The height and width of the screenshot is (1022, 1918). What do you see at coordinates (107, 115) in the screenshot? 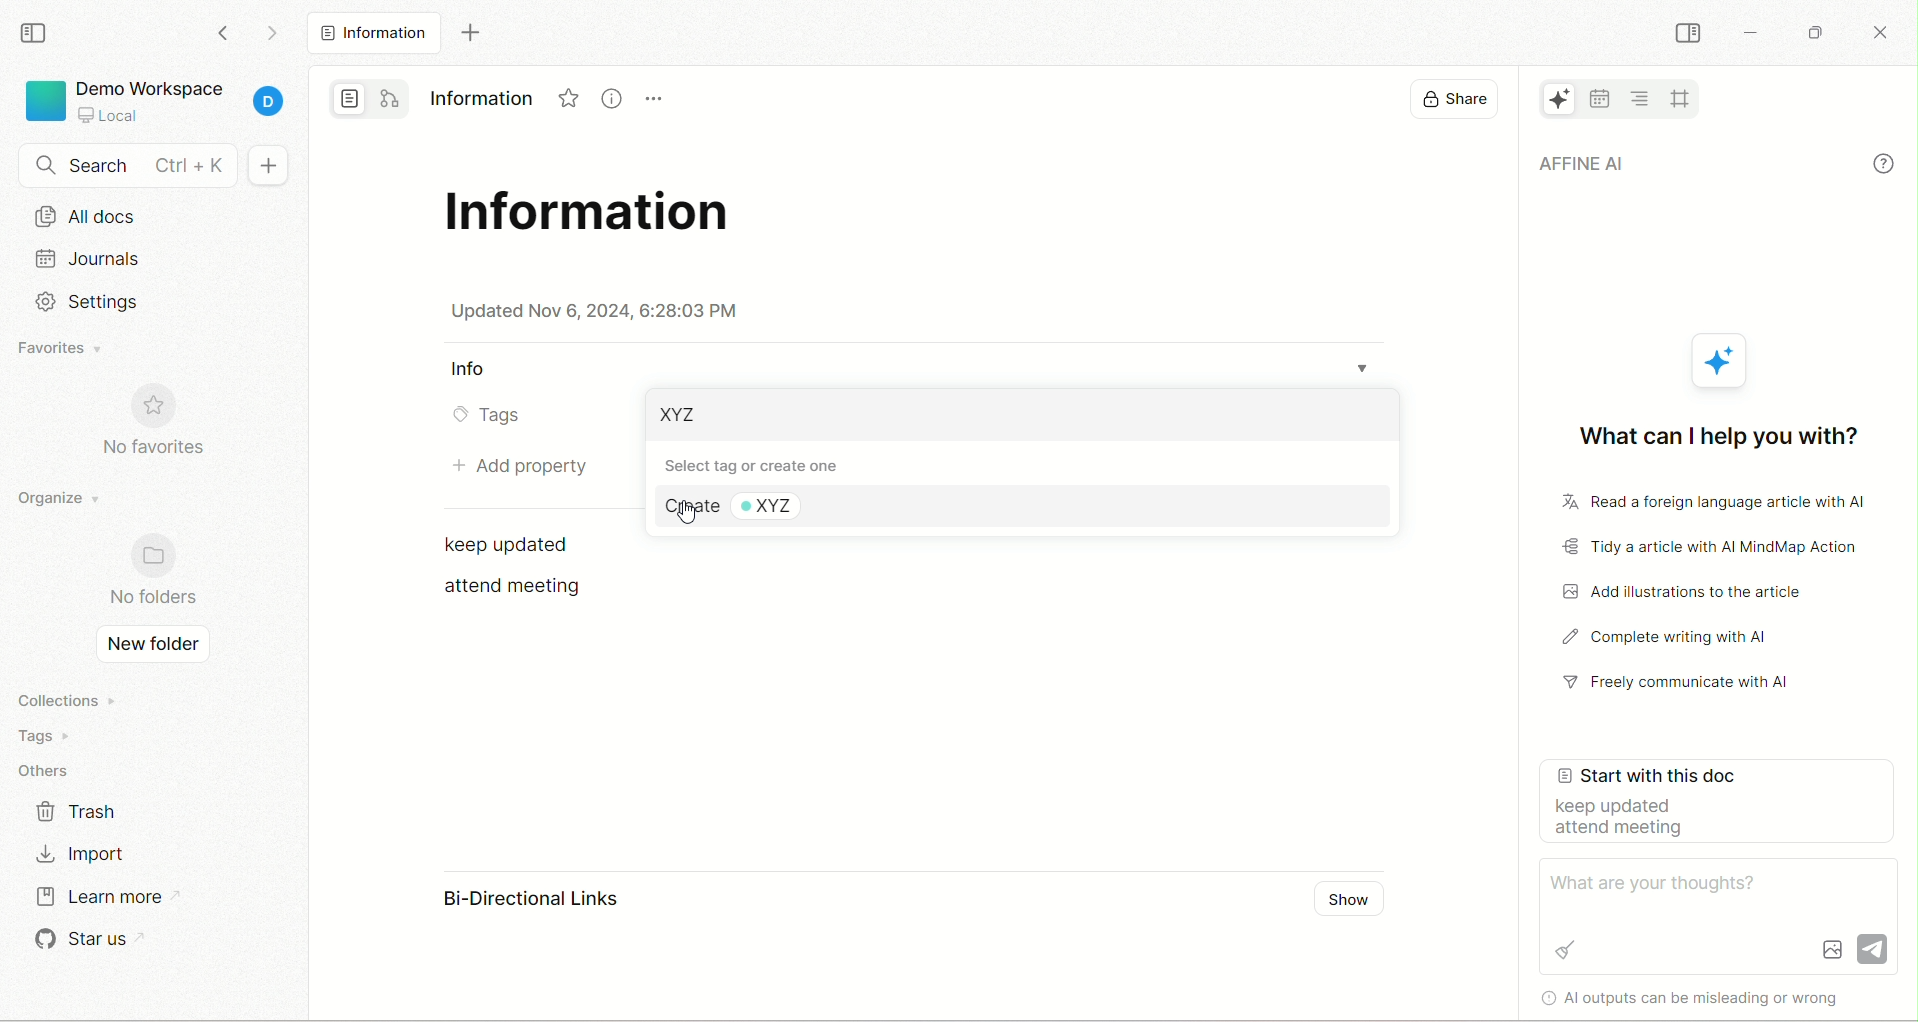
I see `local` at bounding box center [107, 115].